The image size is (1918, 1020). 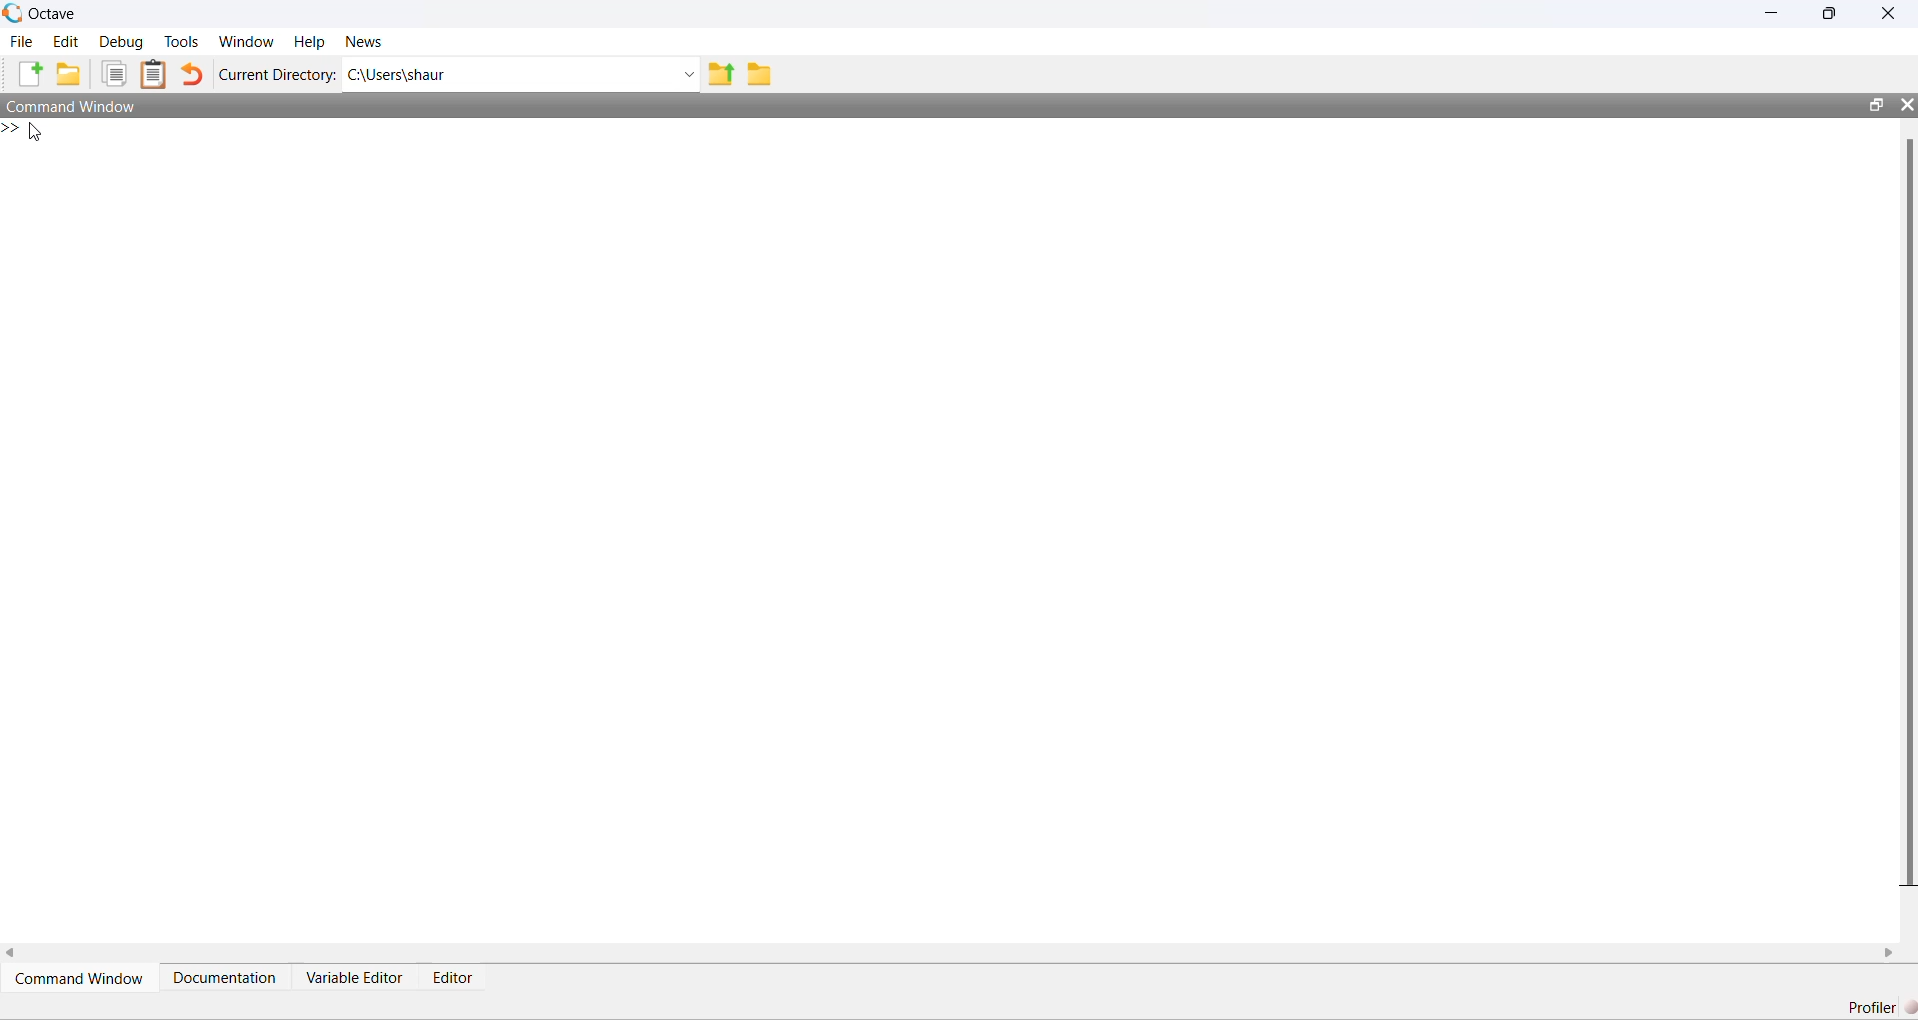 What do you see at coordinates (225, 976) in the screenshot?
I see `Documentation` at bounding box center [225, 976].